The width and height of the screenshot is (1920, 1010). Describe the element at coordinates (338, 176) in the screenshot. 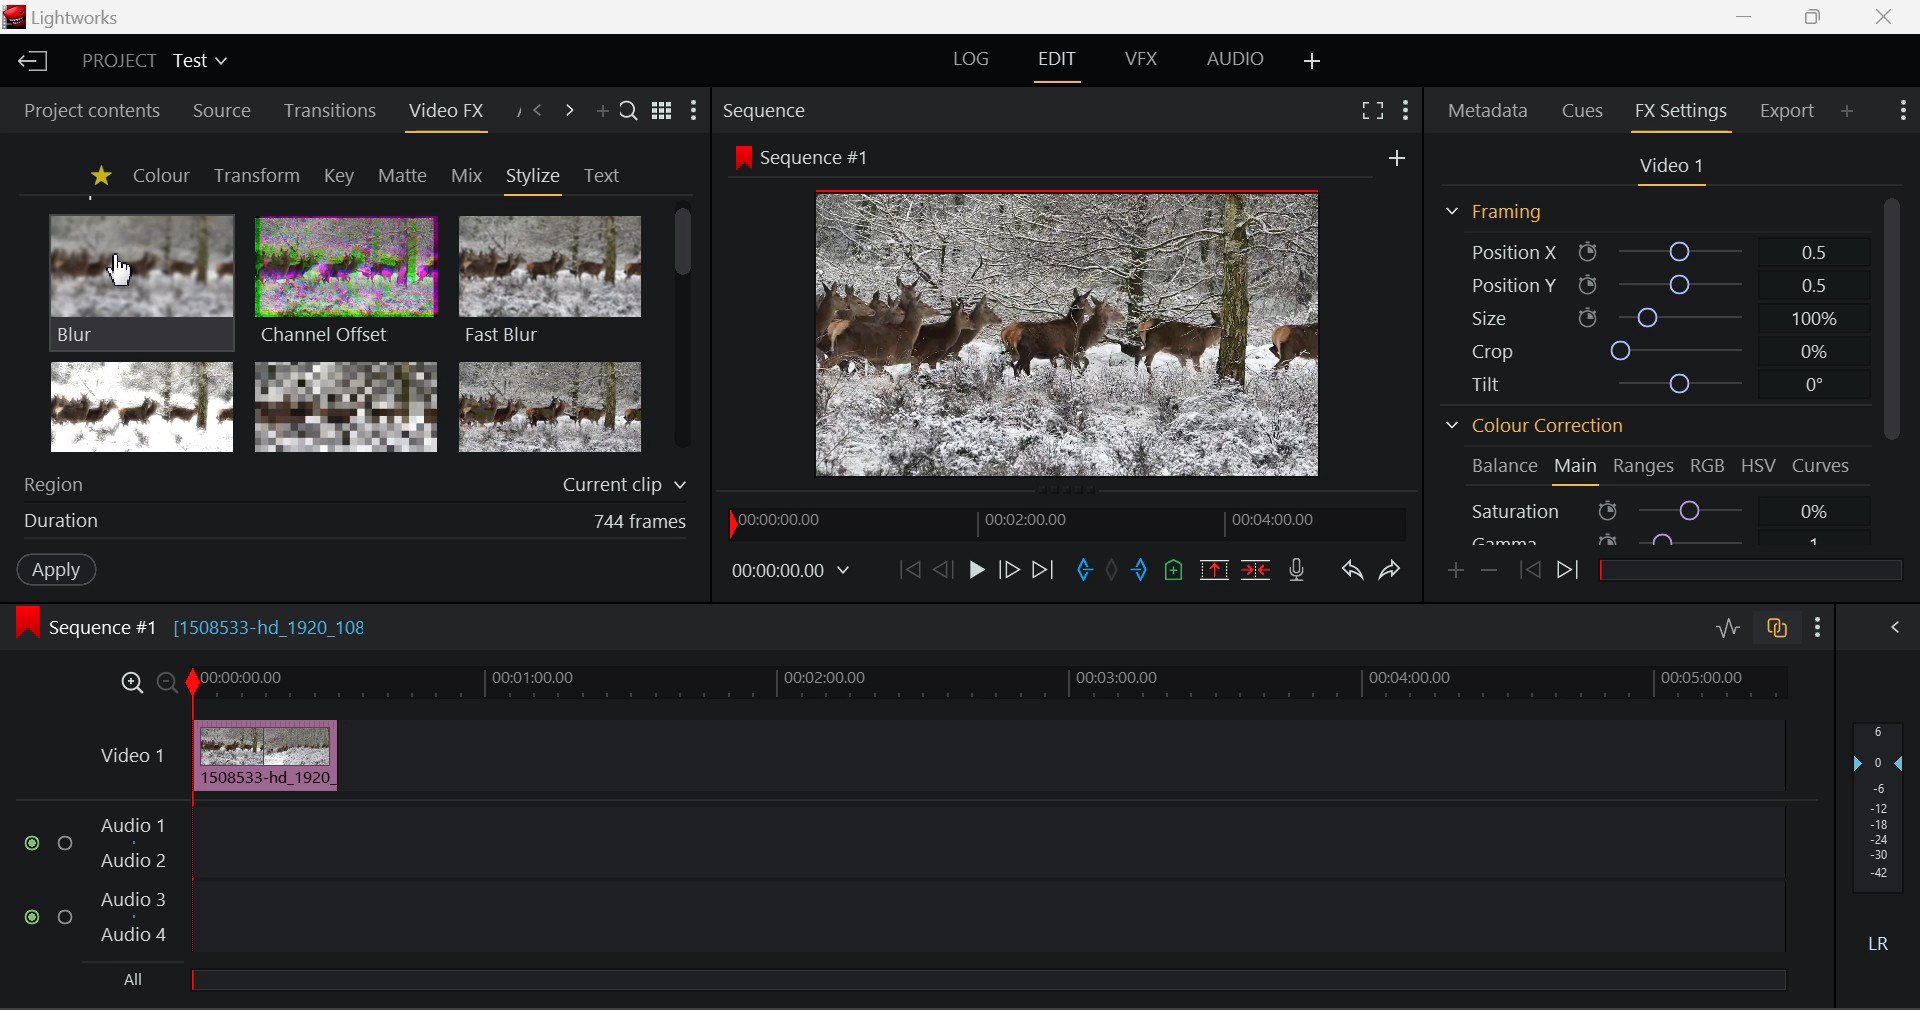

I see `Key` at that location.